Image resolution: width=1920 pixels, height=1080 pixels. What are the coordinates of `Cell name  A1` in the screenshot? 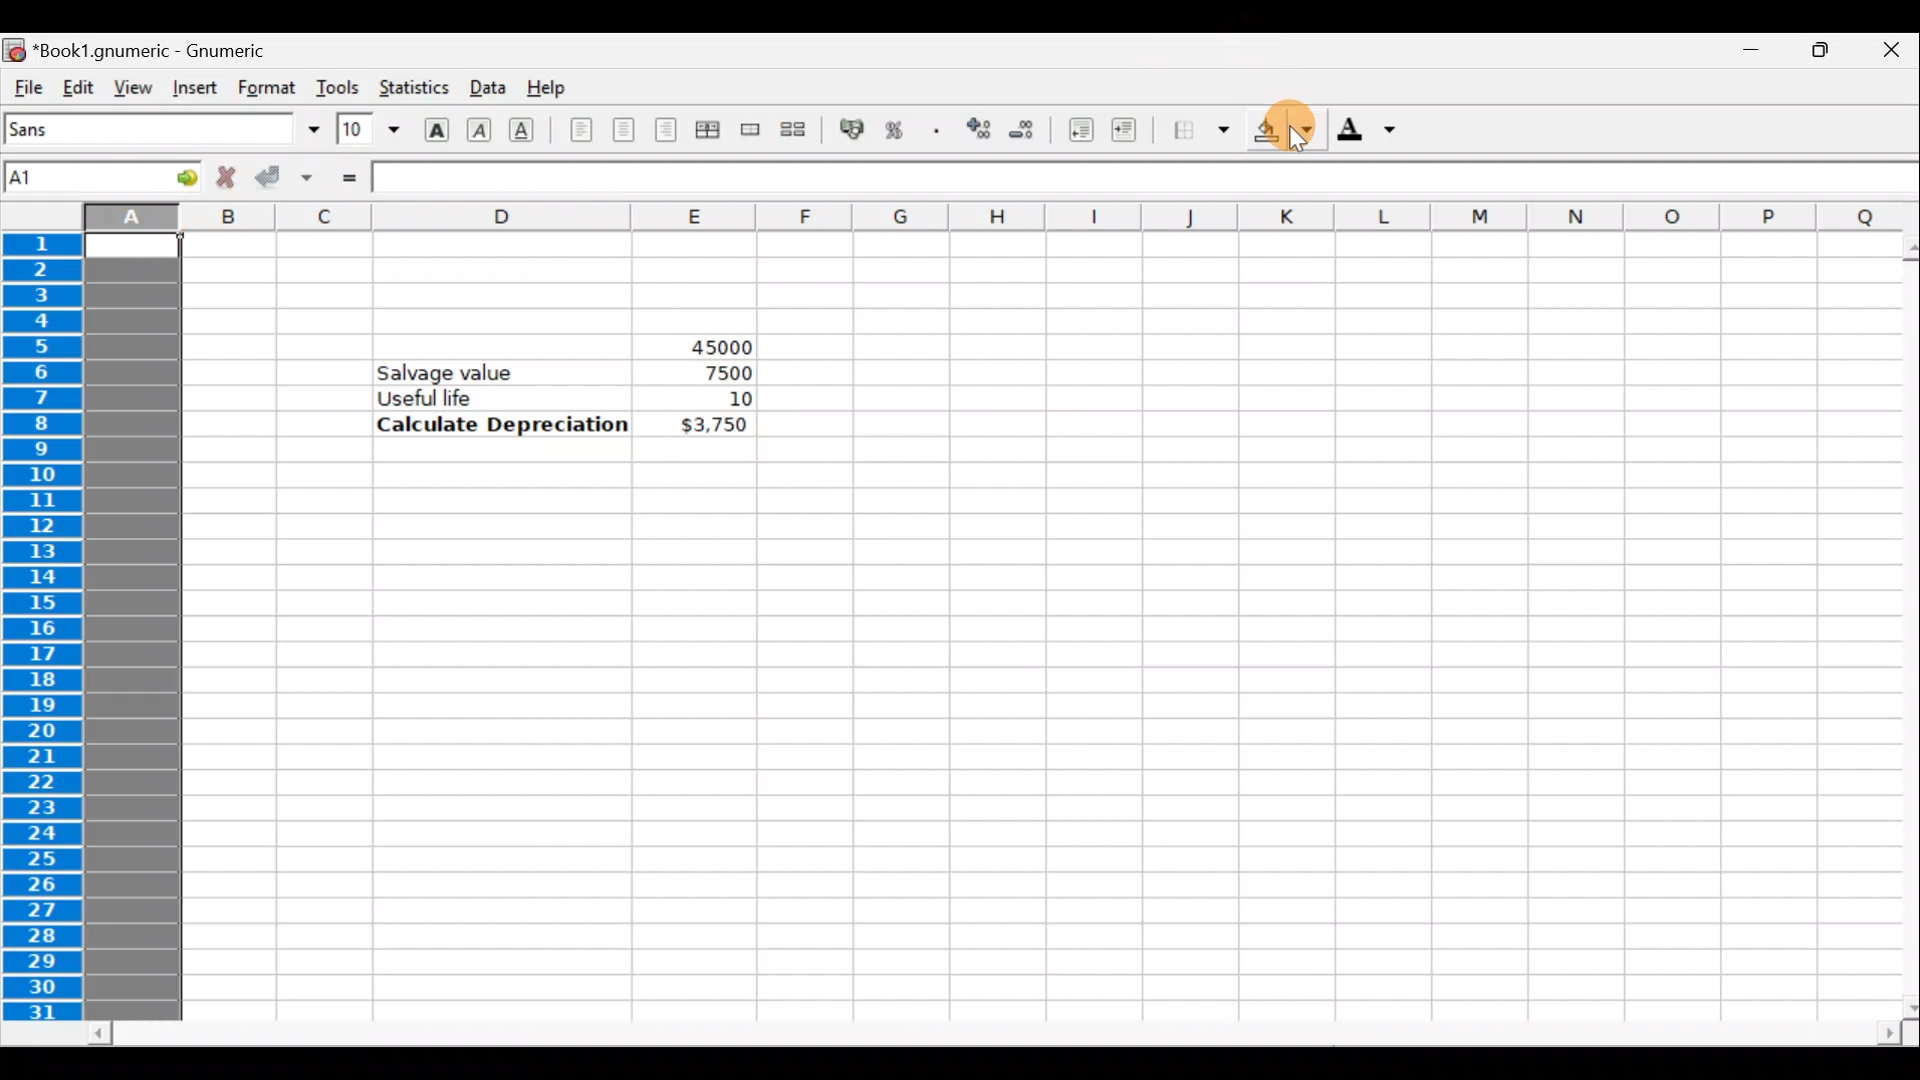 It's located at (71, 177).